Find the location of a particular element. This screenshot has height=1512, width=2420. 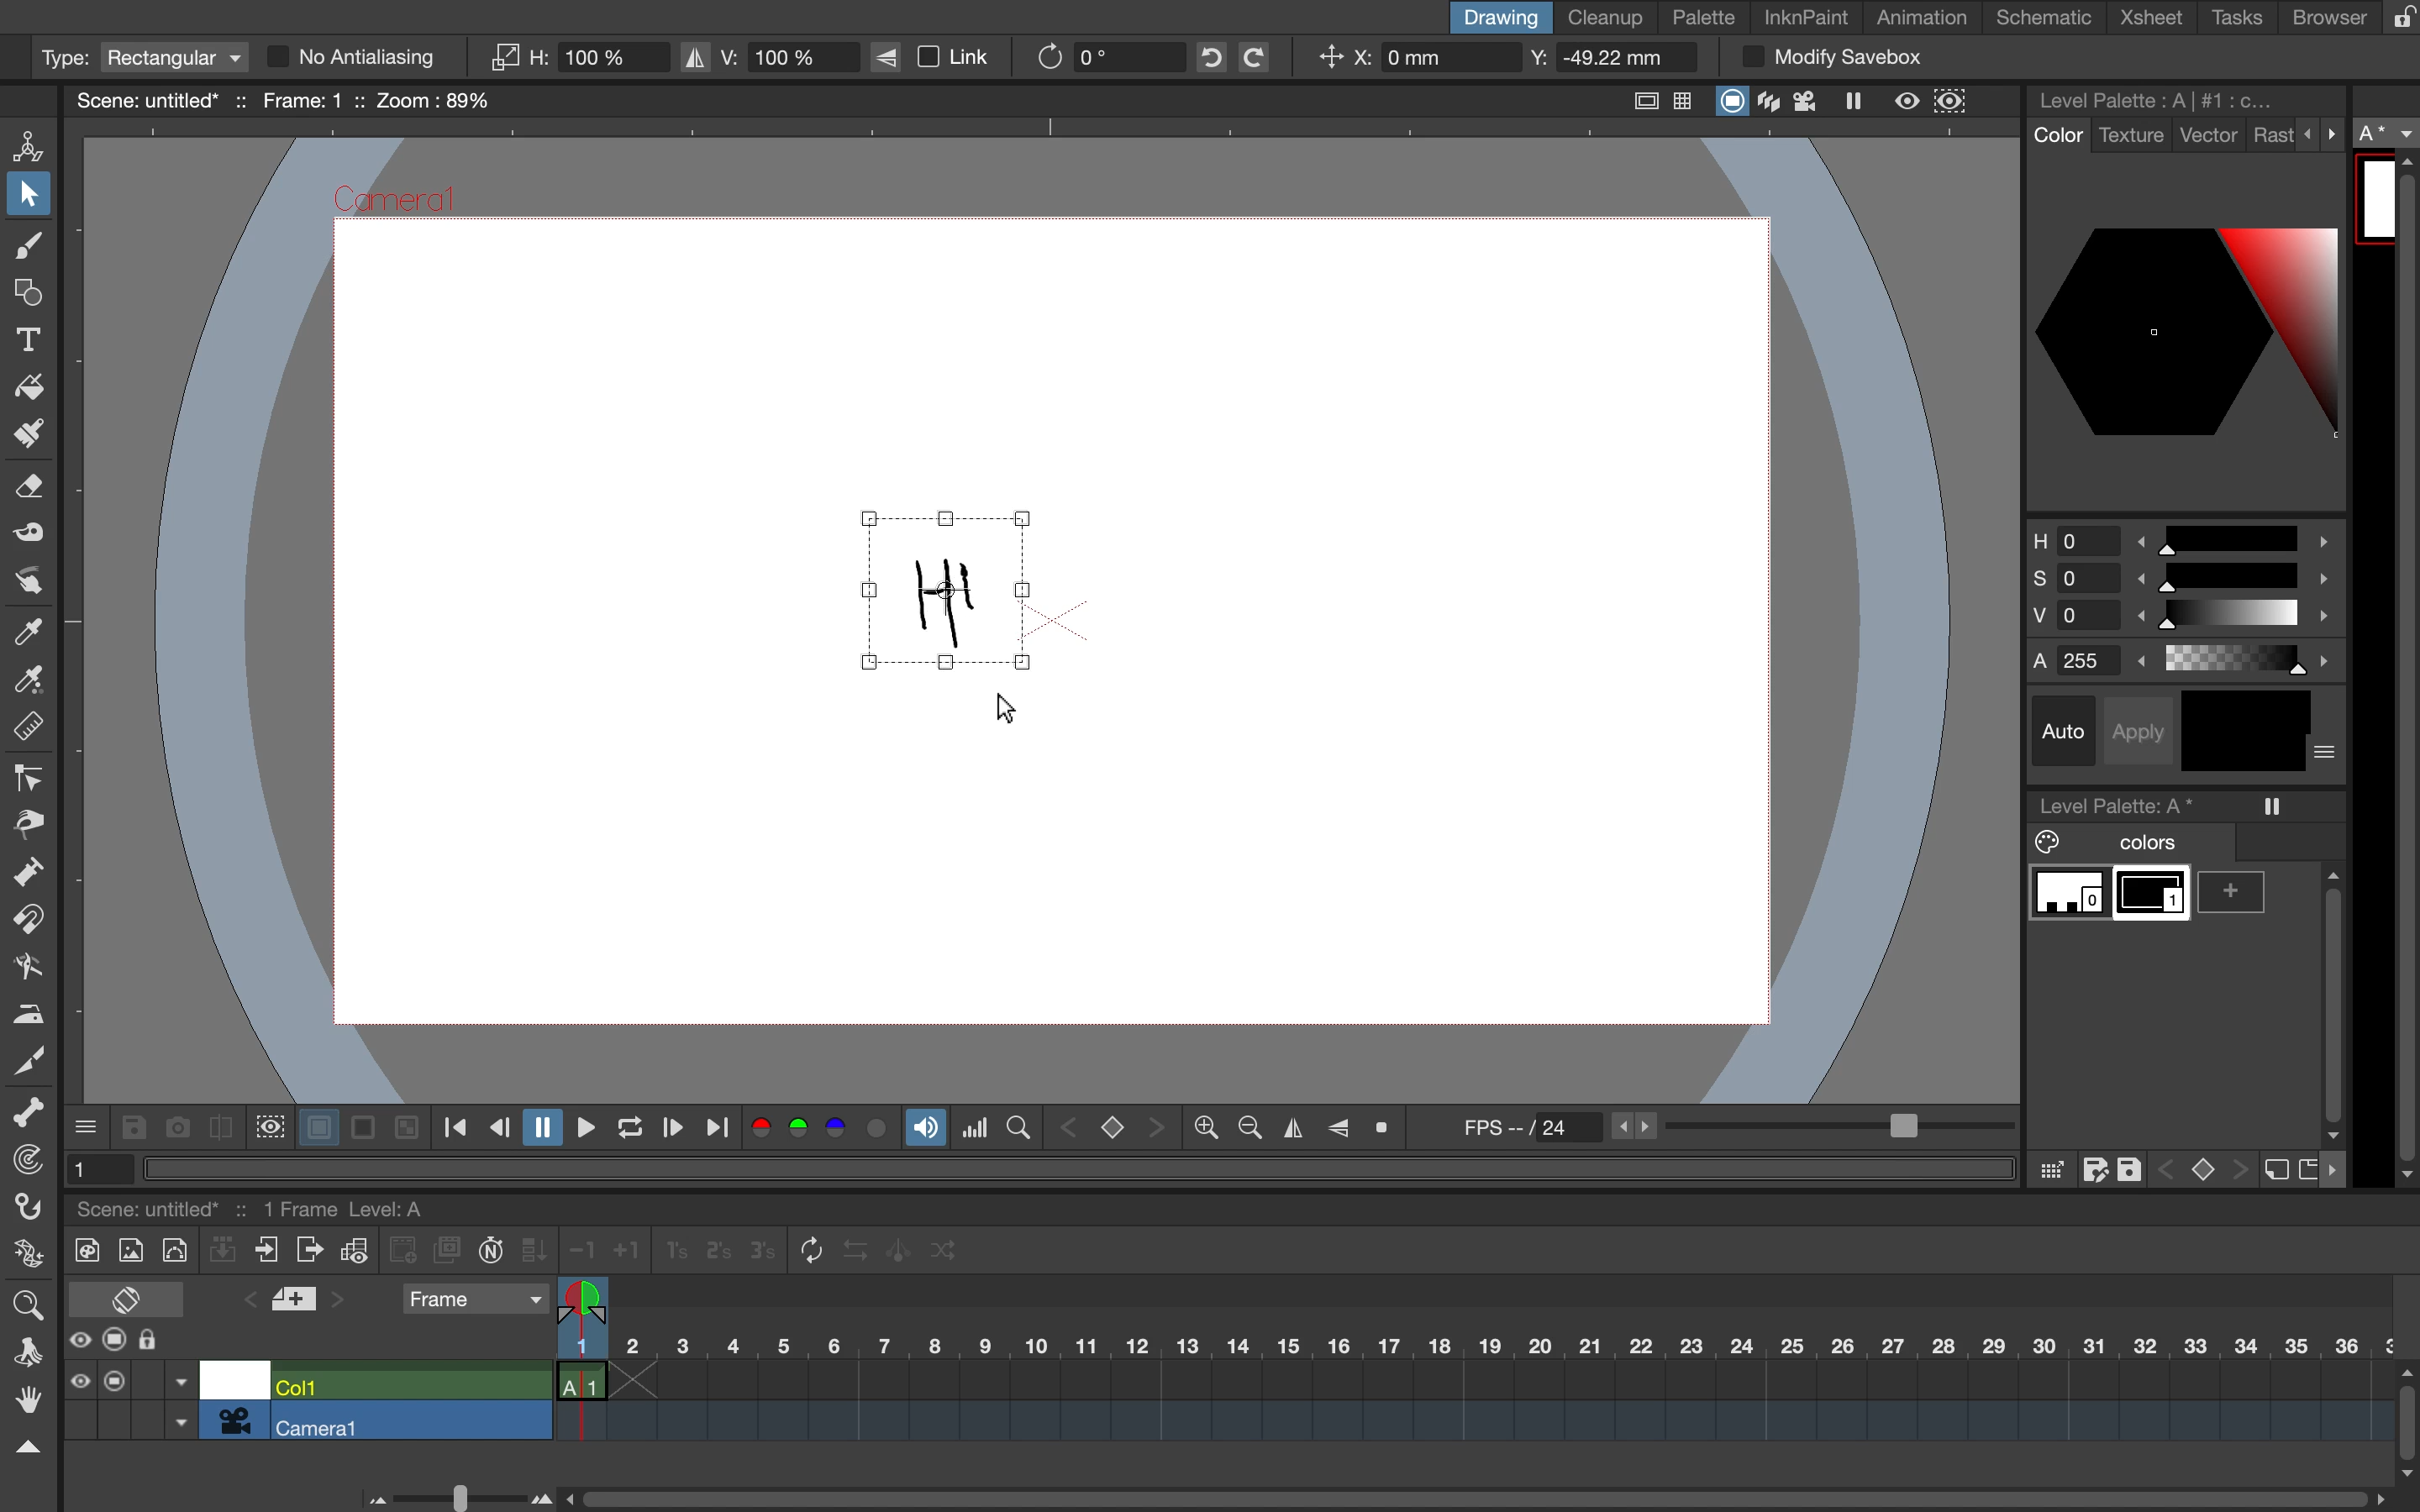

frame is located at coordinates (474, 1301).